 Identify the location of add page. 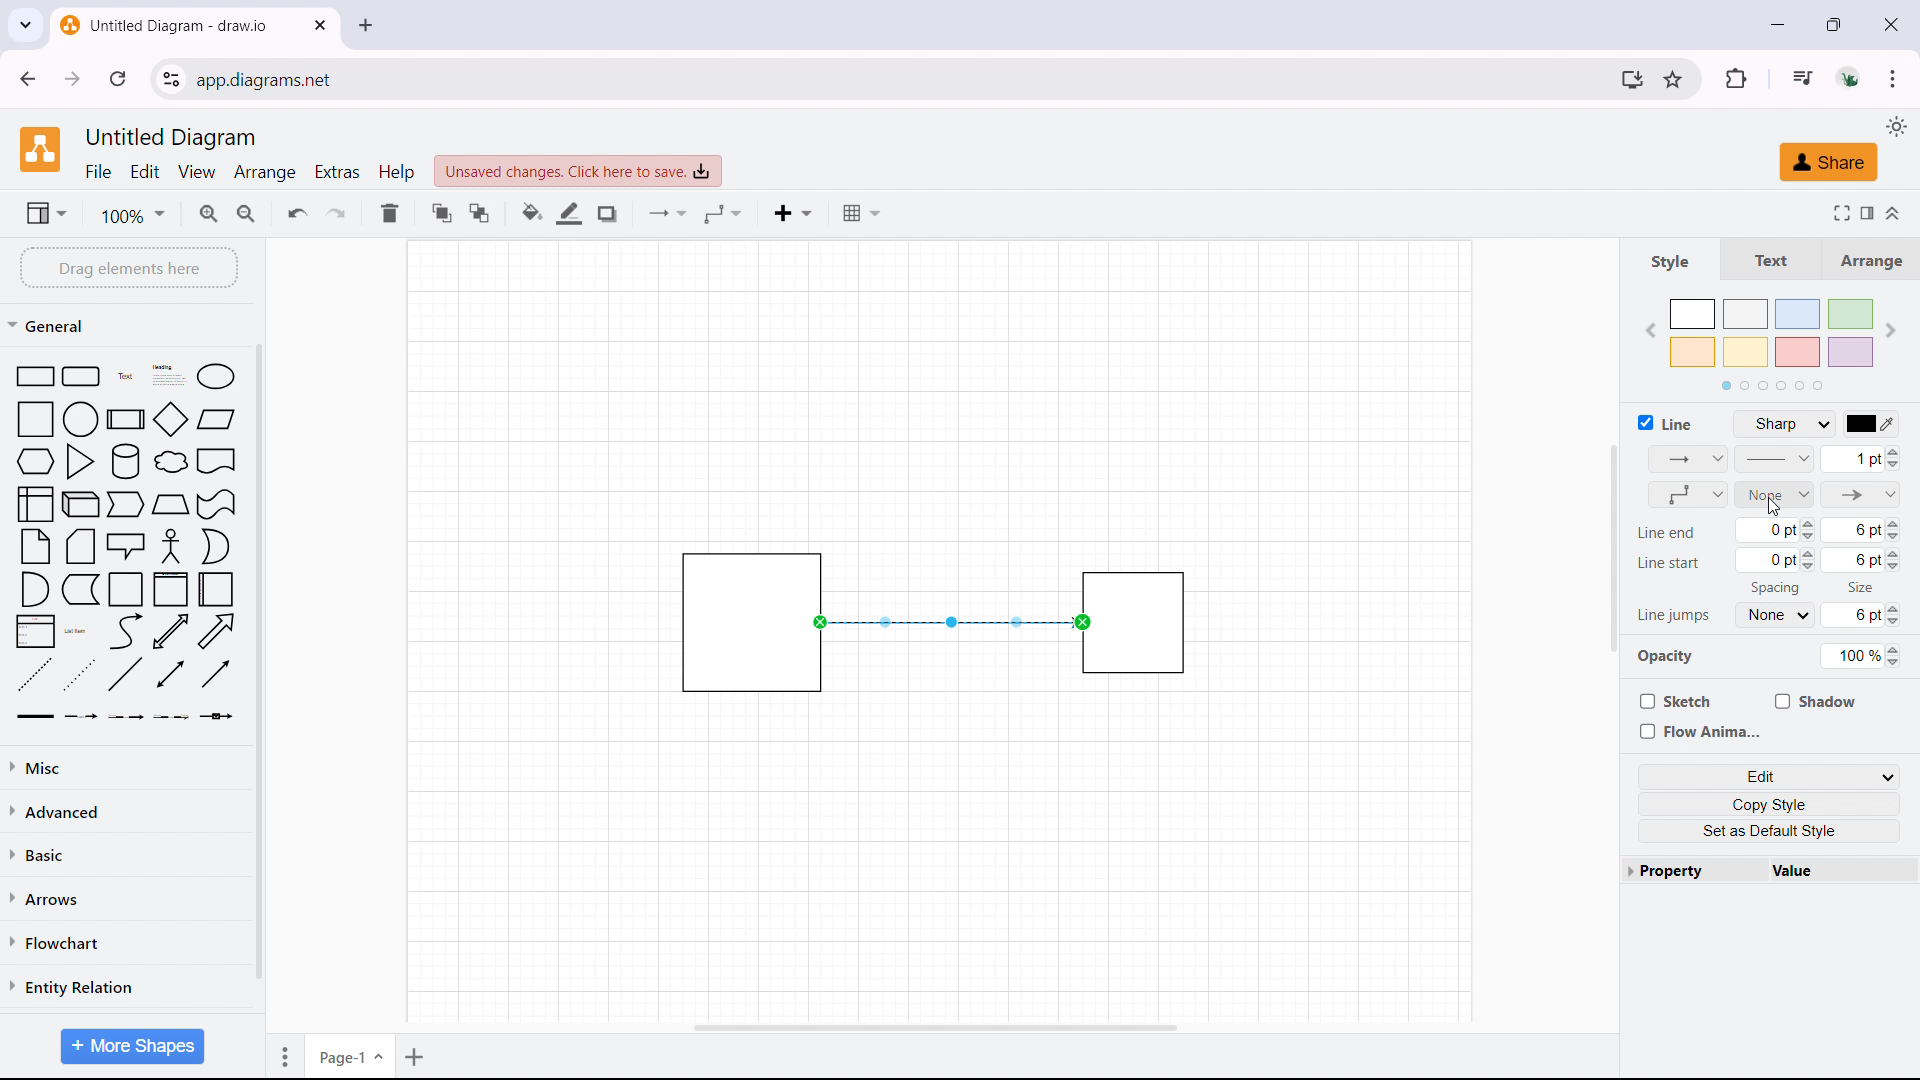
(417, 1055).